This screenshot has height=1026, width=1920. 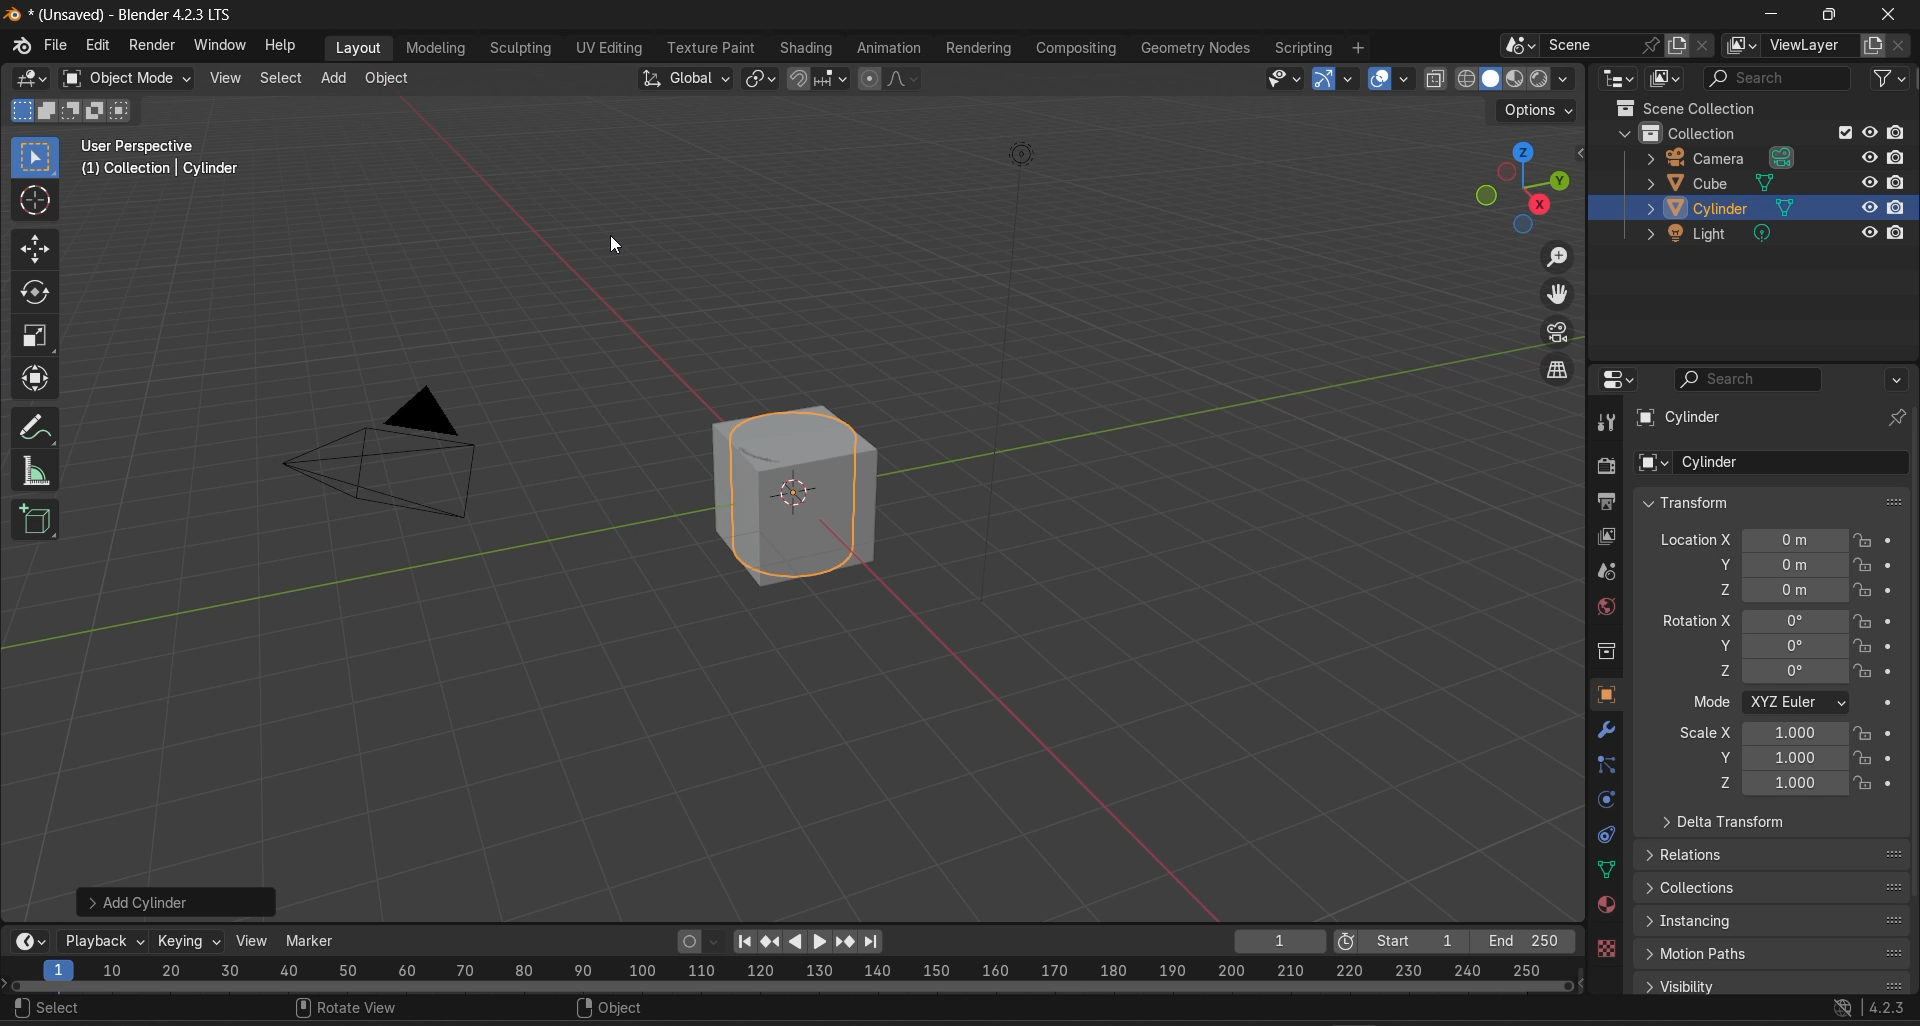 What do you see at coordinates (1606, 729) in the screenshot?
I see `modifiers` at bounding box center [1606, 729].